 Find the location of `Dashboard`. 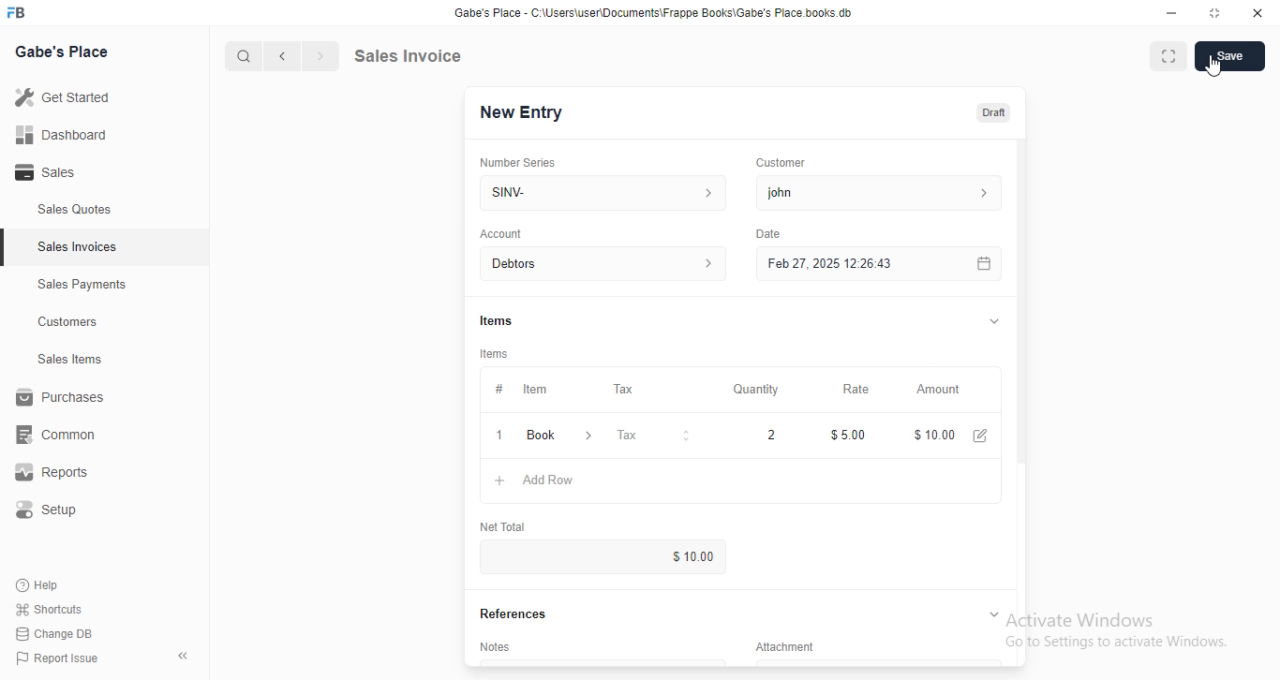

Dashboard is located at coordinates (61, 135).